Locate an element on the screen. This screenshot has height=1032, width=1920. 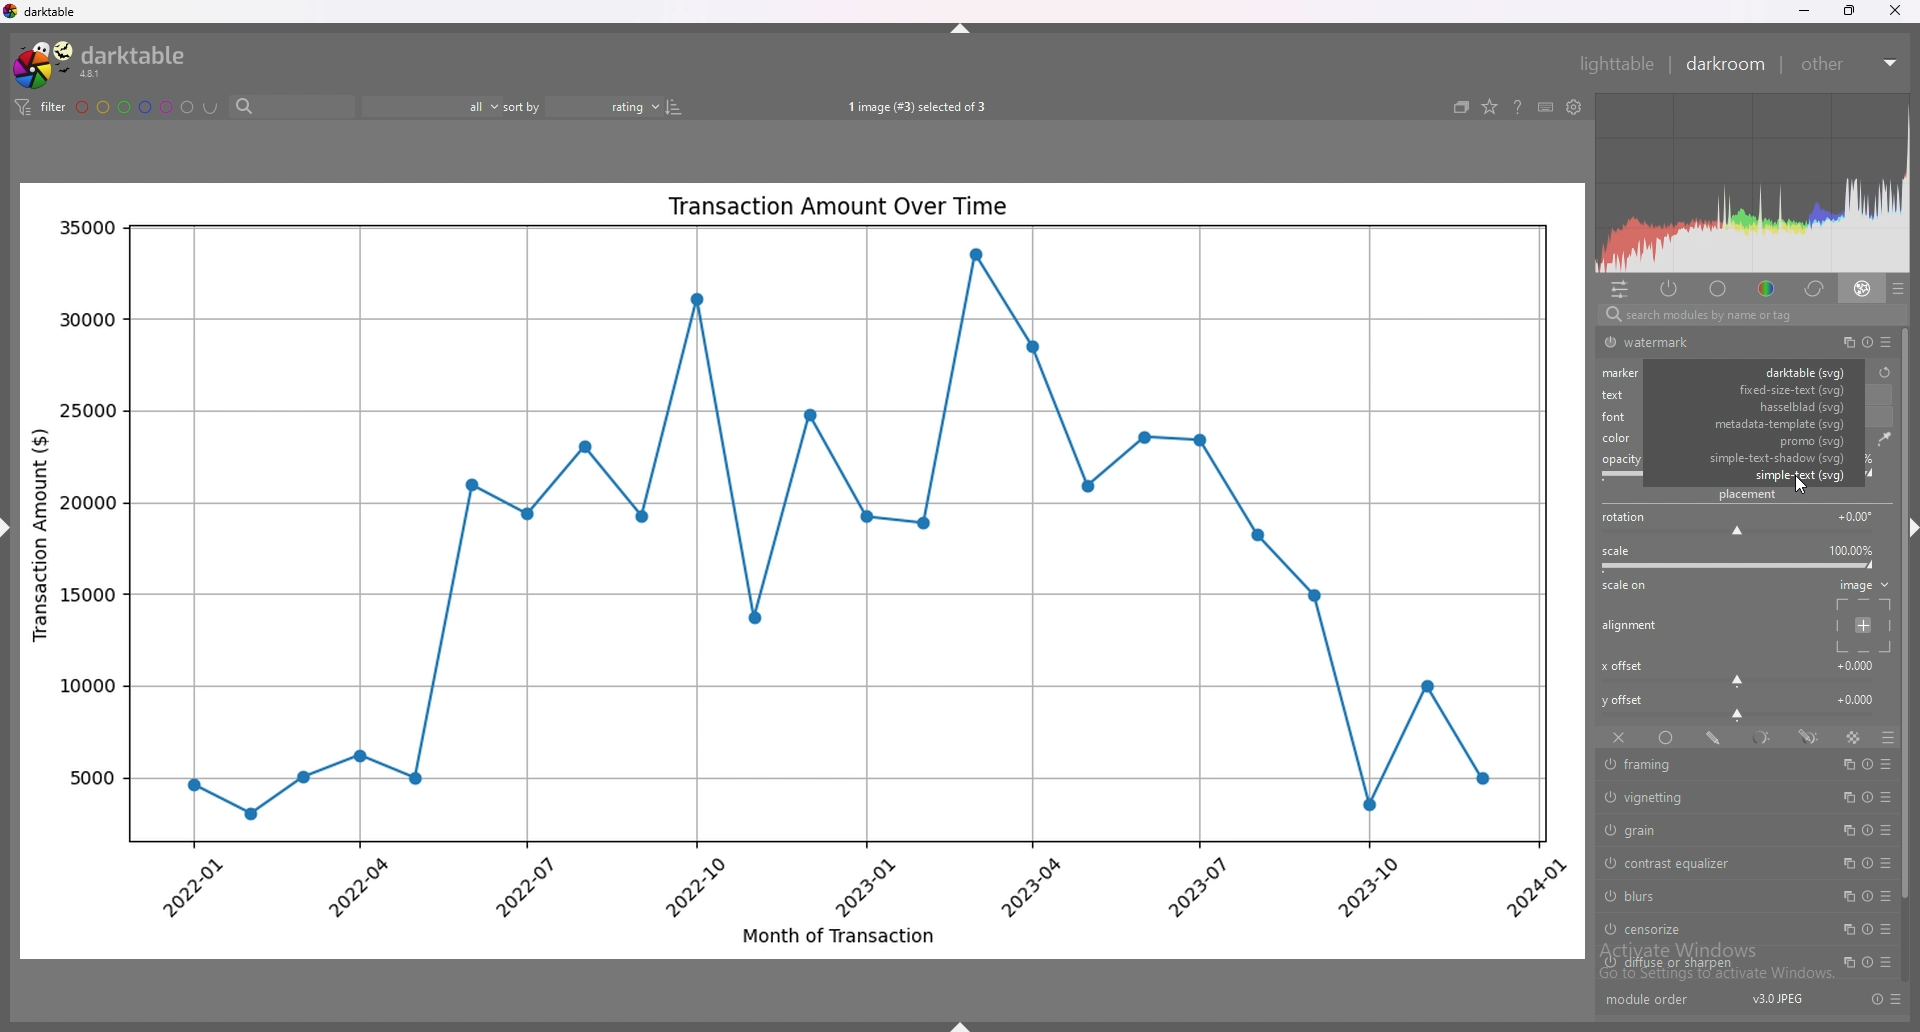
presets is located at coordinates (1889, 897).